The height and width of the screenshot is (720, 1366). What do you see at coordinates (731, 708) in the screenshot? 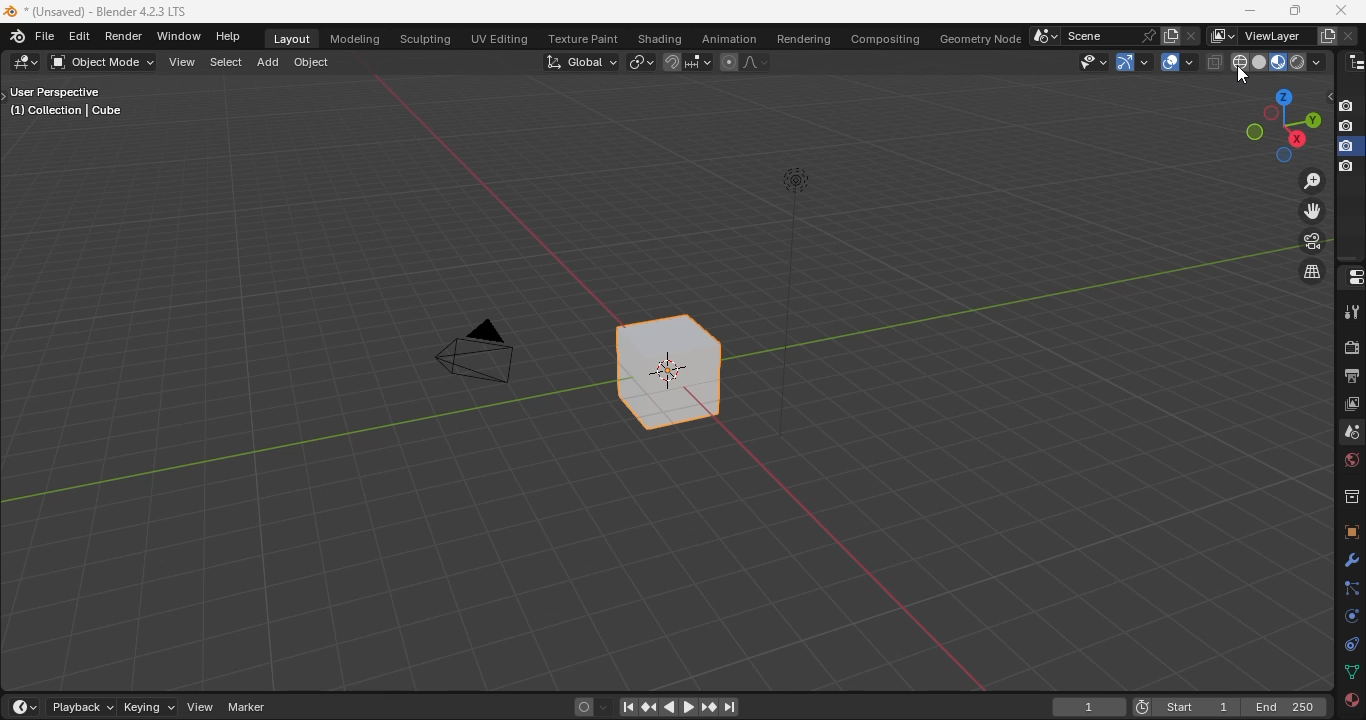
I see `jump to endpoint` at bounding box center [731, 708].